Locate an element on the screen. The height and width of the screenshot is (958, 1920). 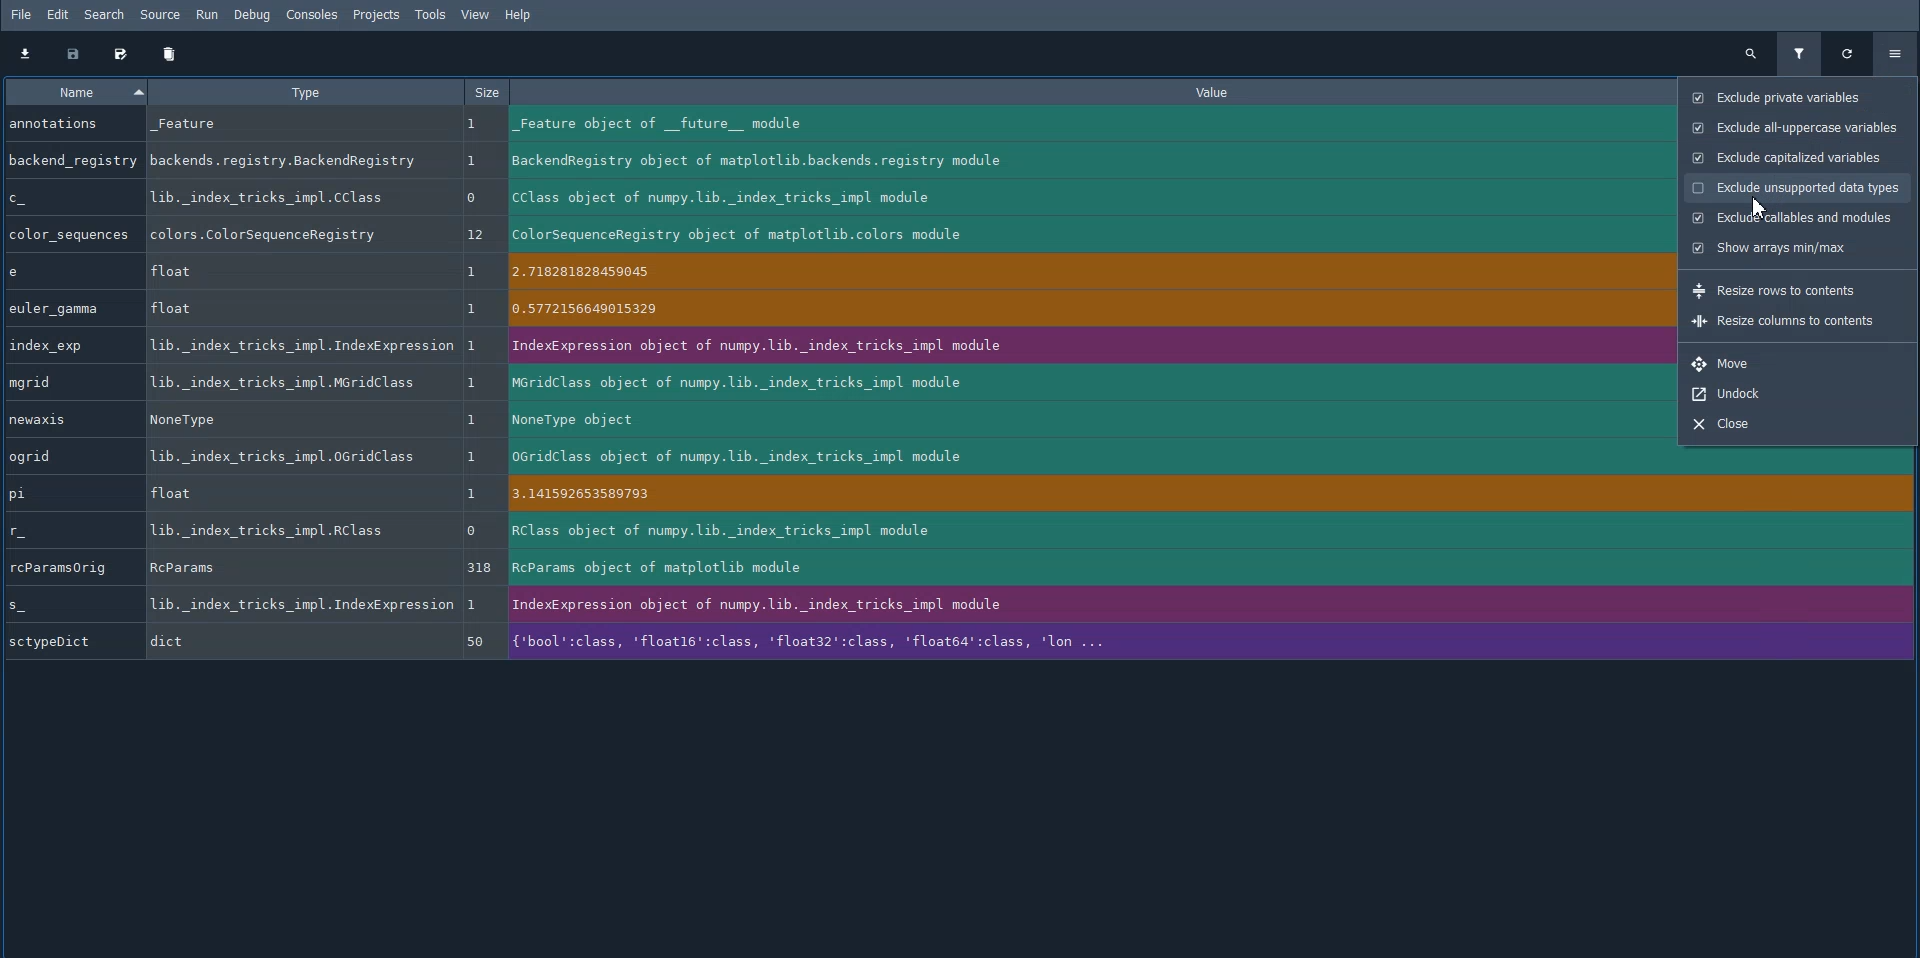
1 is located at coordinates (474, 161).